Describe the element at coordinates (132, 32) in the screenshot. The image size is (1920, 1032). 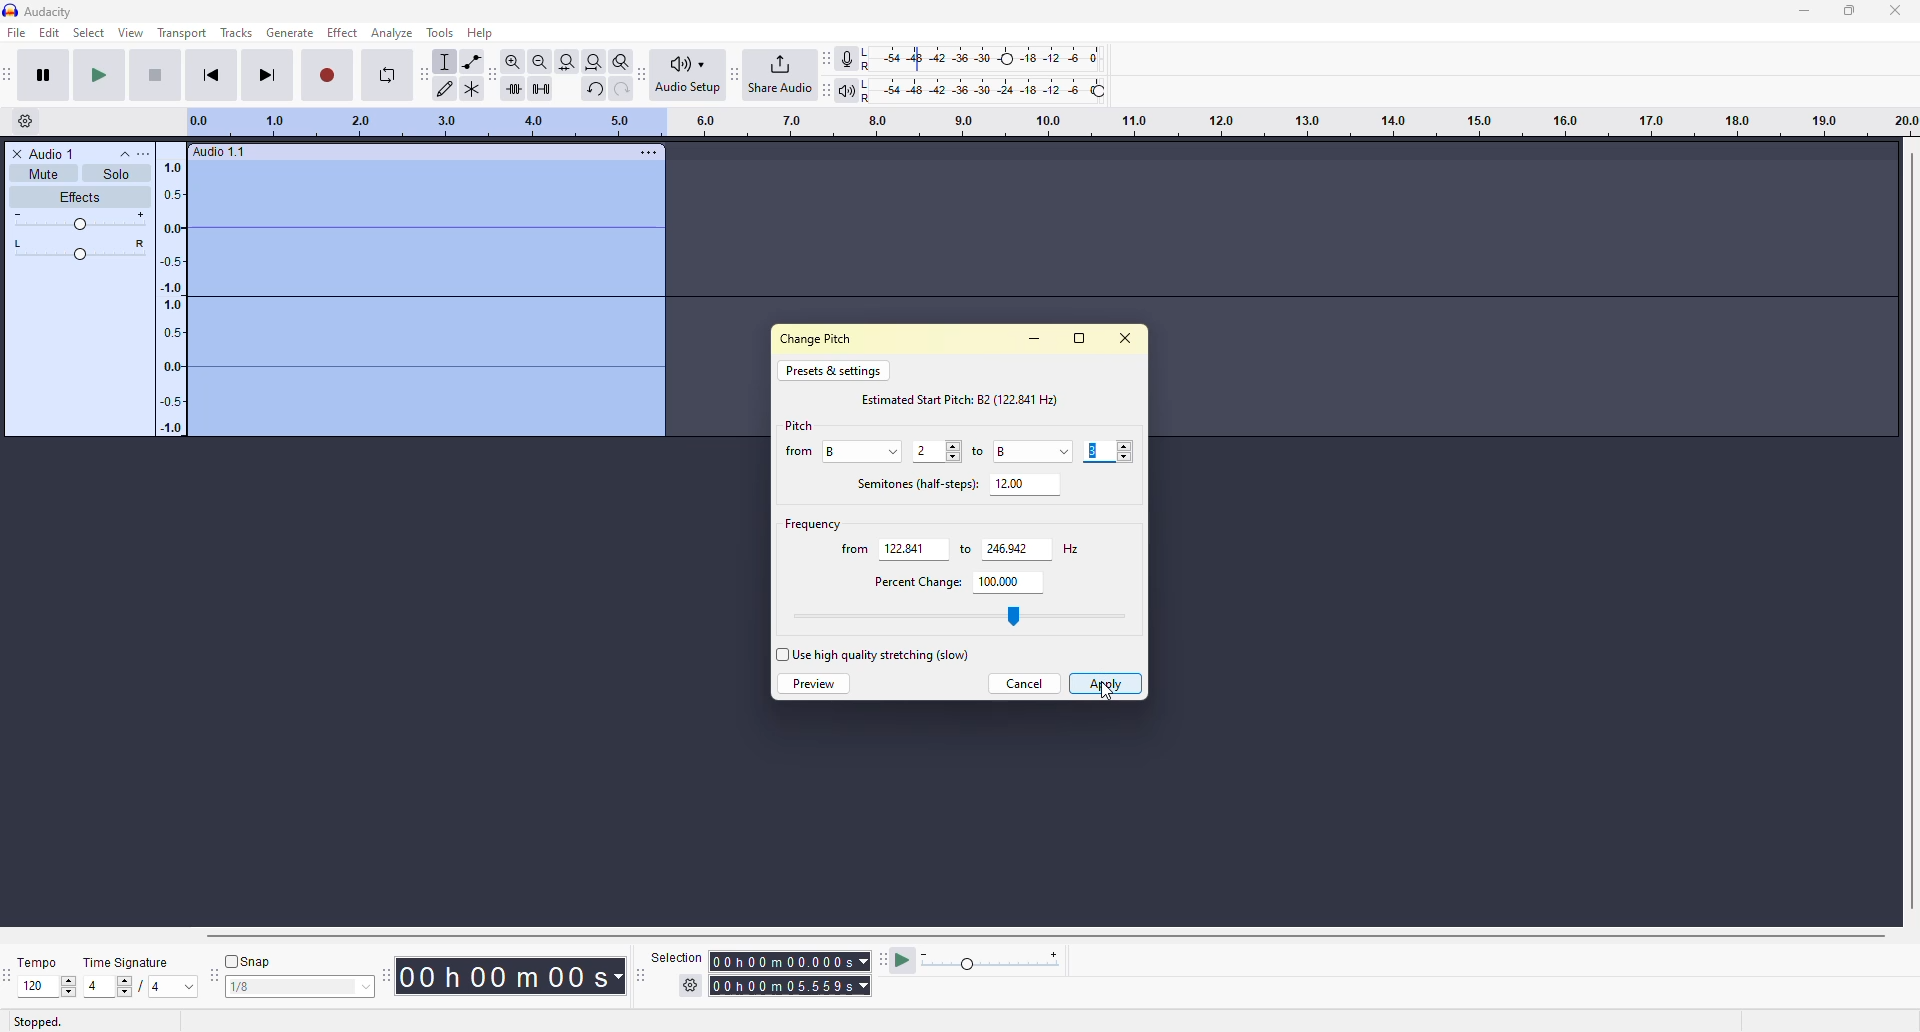
I see `view` at that location.